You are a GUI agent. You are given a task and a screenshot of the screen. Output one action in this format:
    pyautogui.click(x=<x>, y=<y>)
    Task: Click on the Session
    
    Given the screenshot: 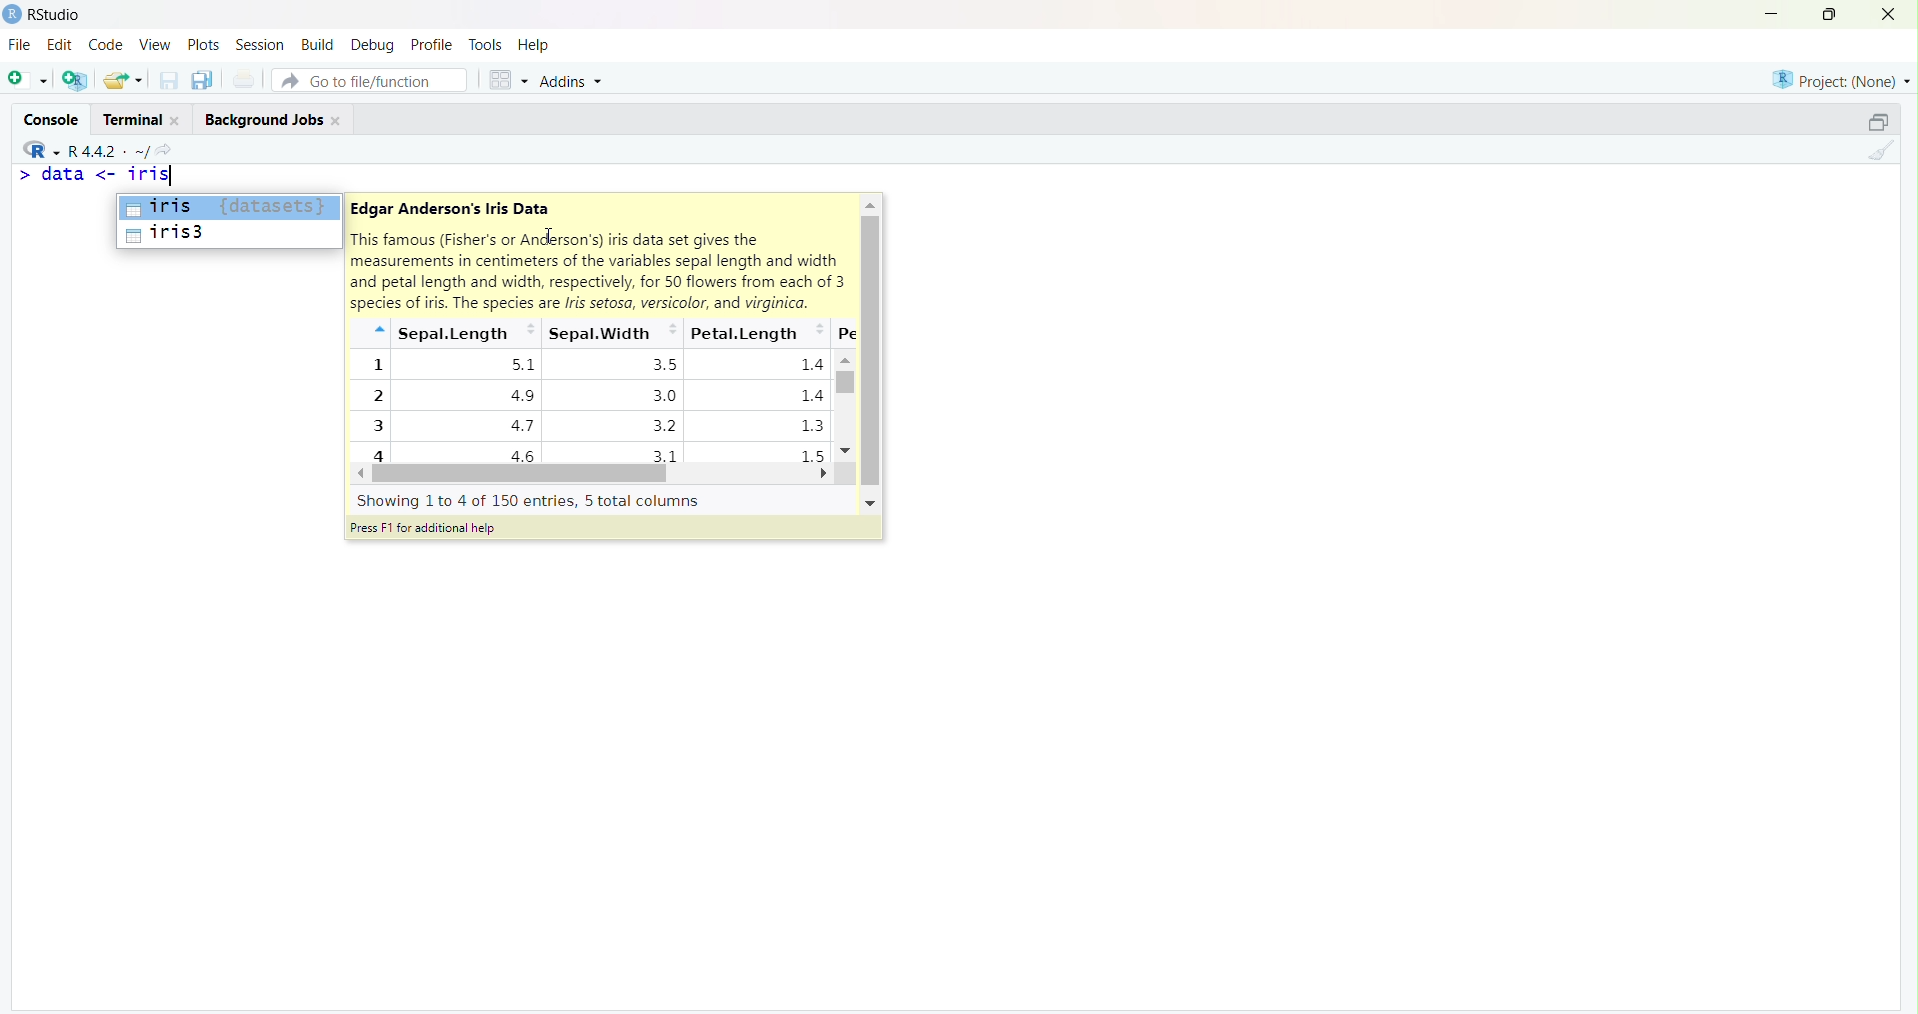 What is the action you would take?
    pyautogui.click(x=260, y=46)
    